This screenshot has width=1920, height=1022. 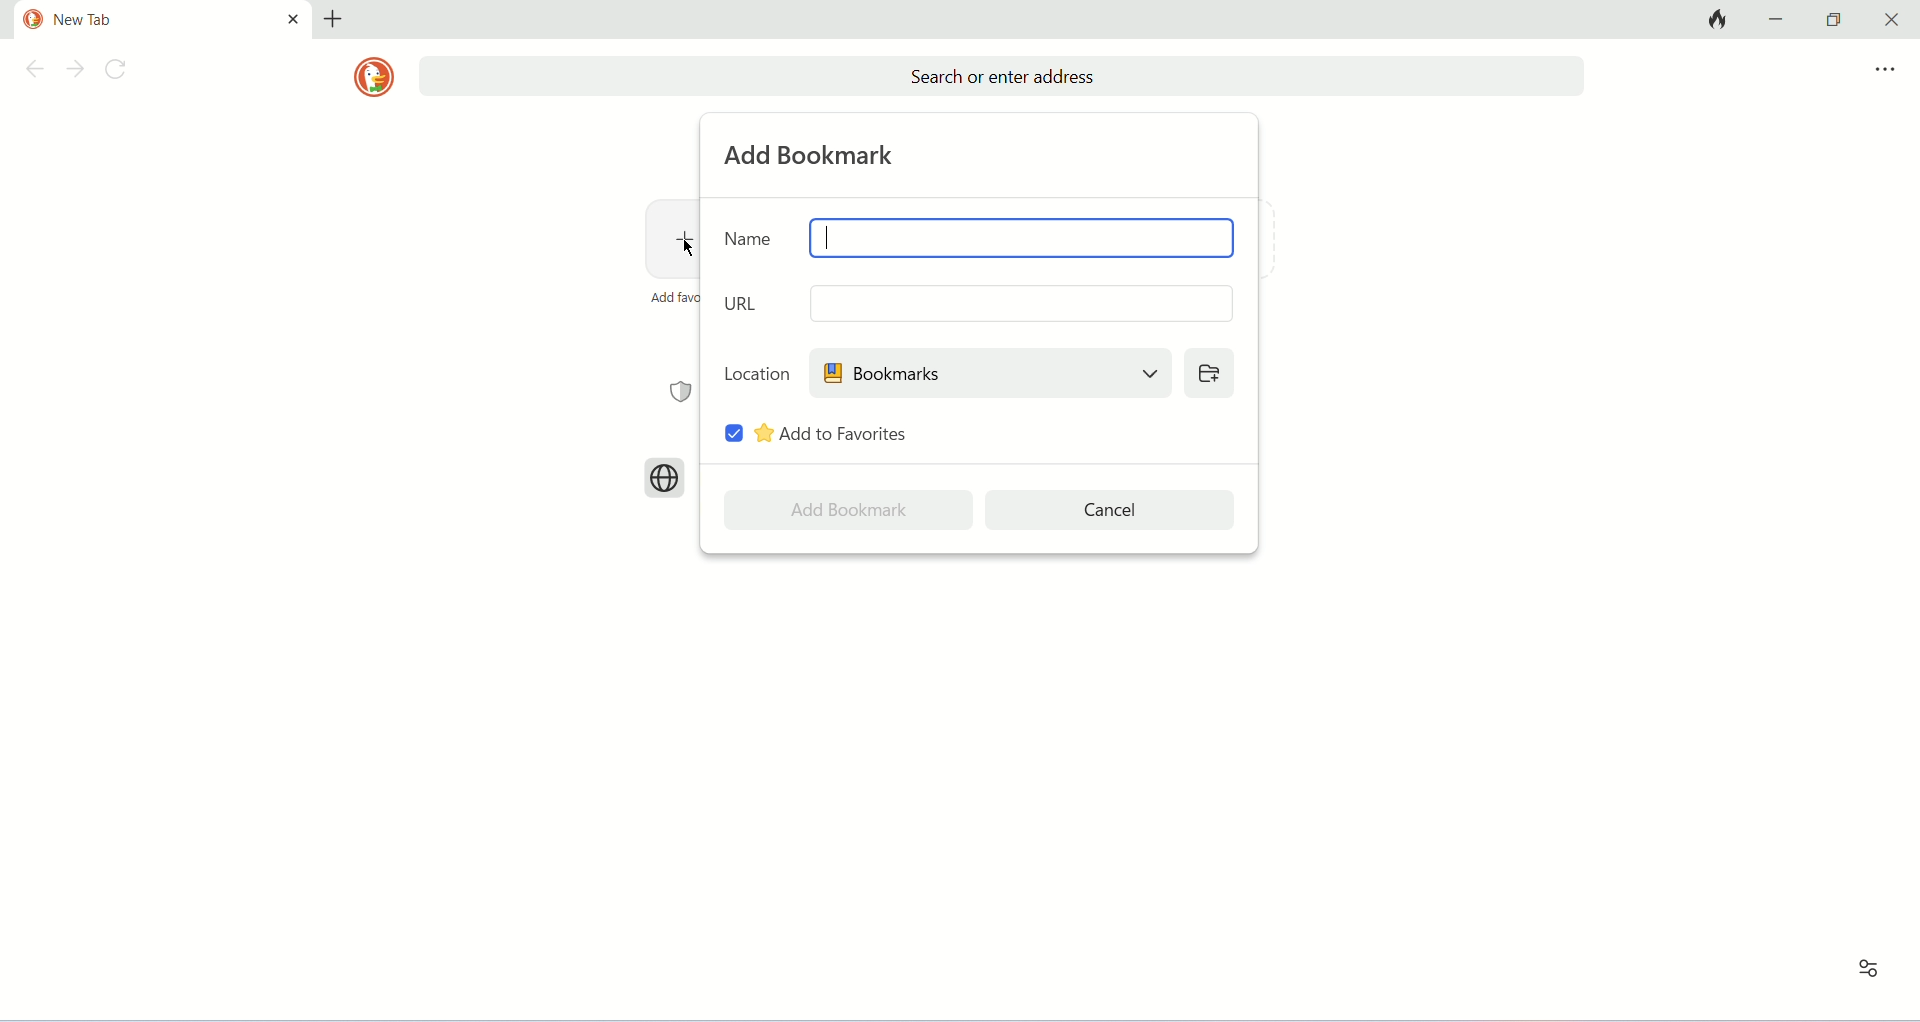 What do you see at coordinates (293, 18) in the screenshot?
I see `close tab` at bounding box center [293, 18].